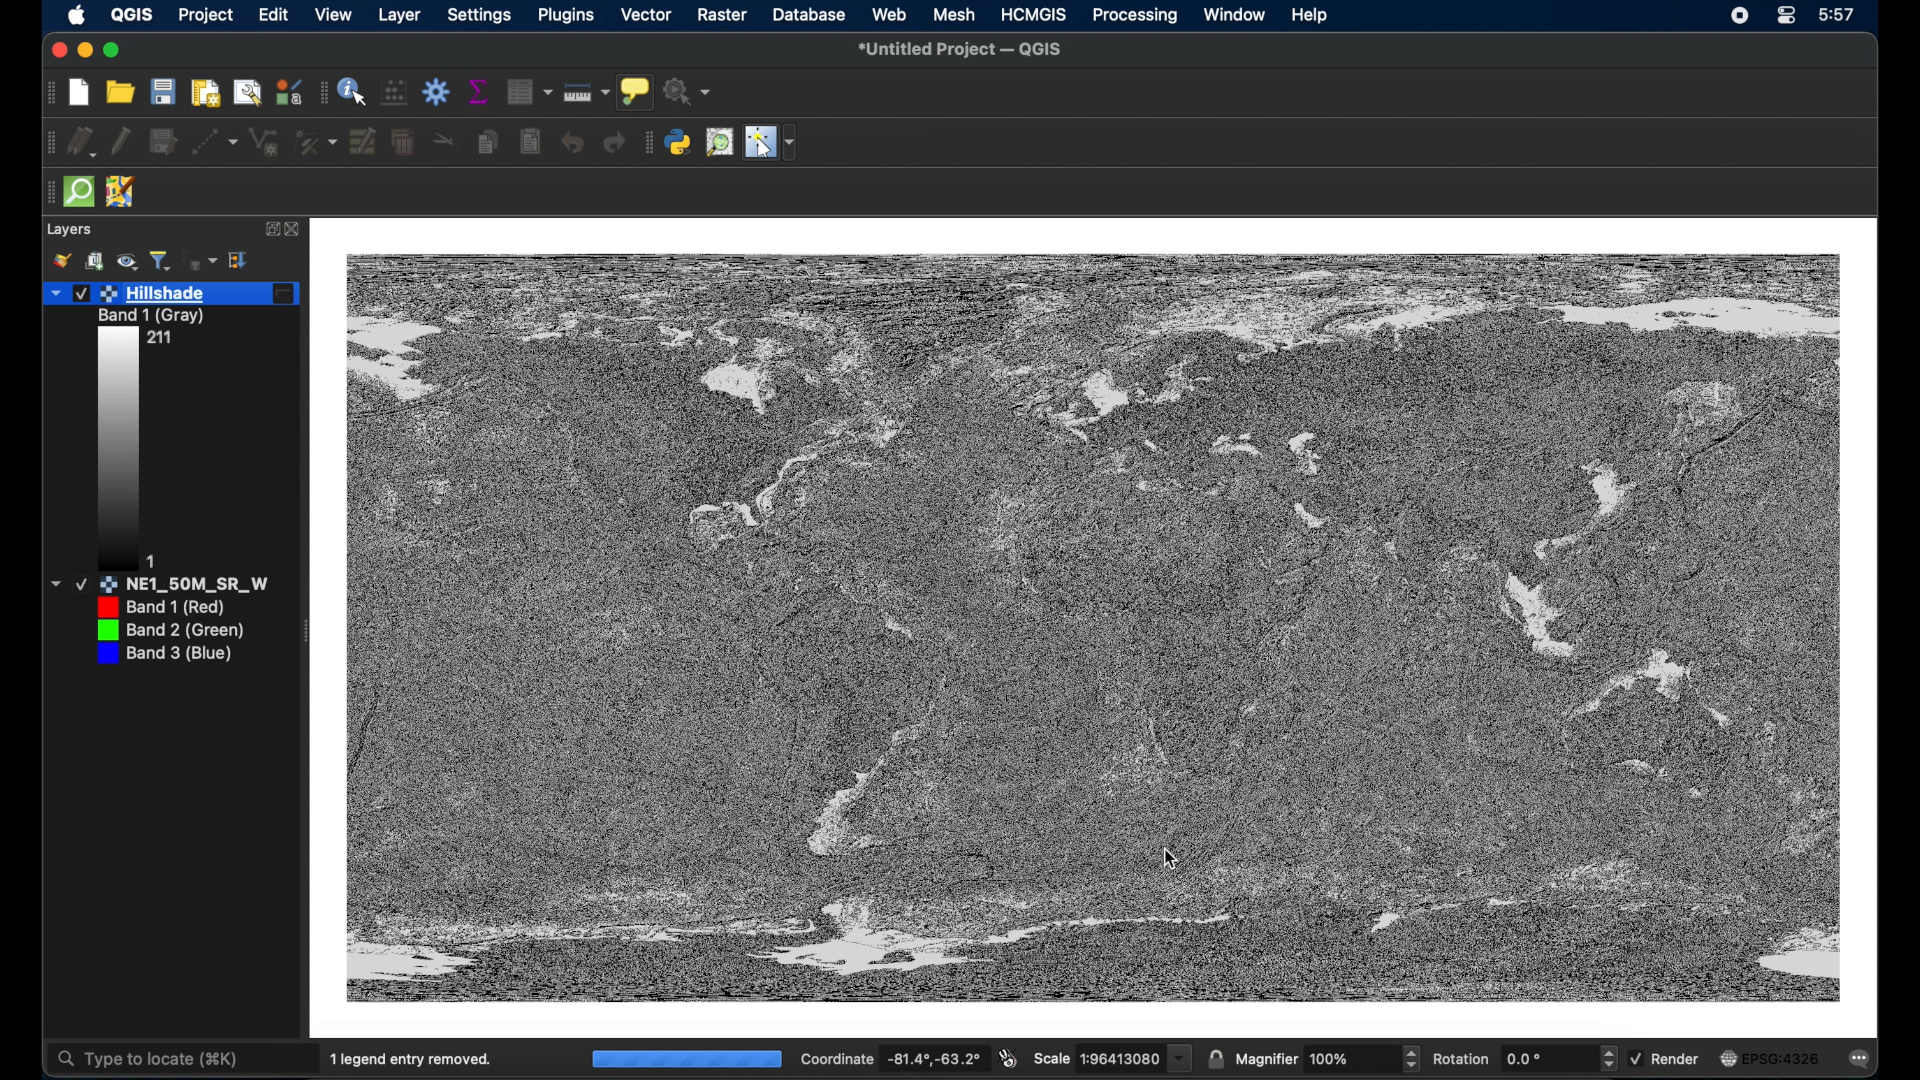  I want to click on , so click(530, 91).